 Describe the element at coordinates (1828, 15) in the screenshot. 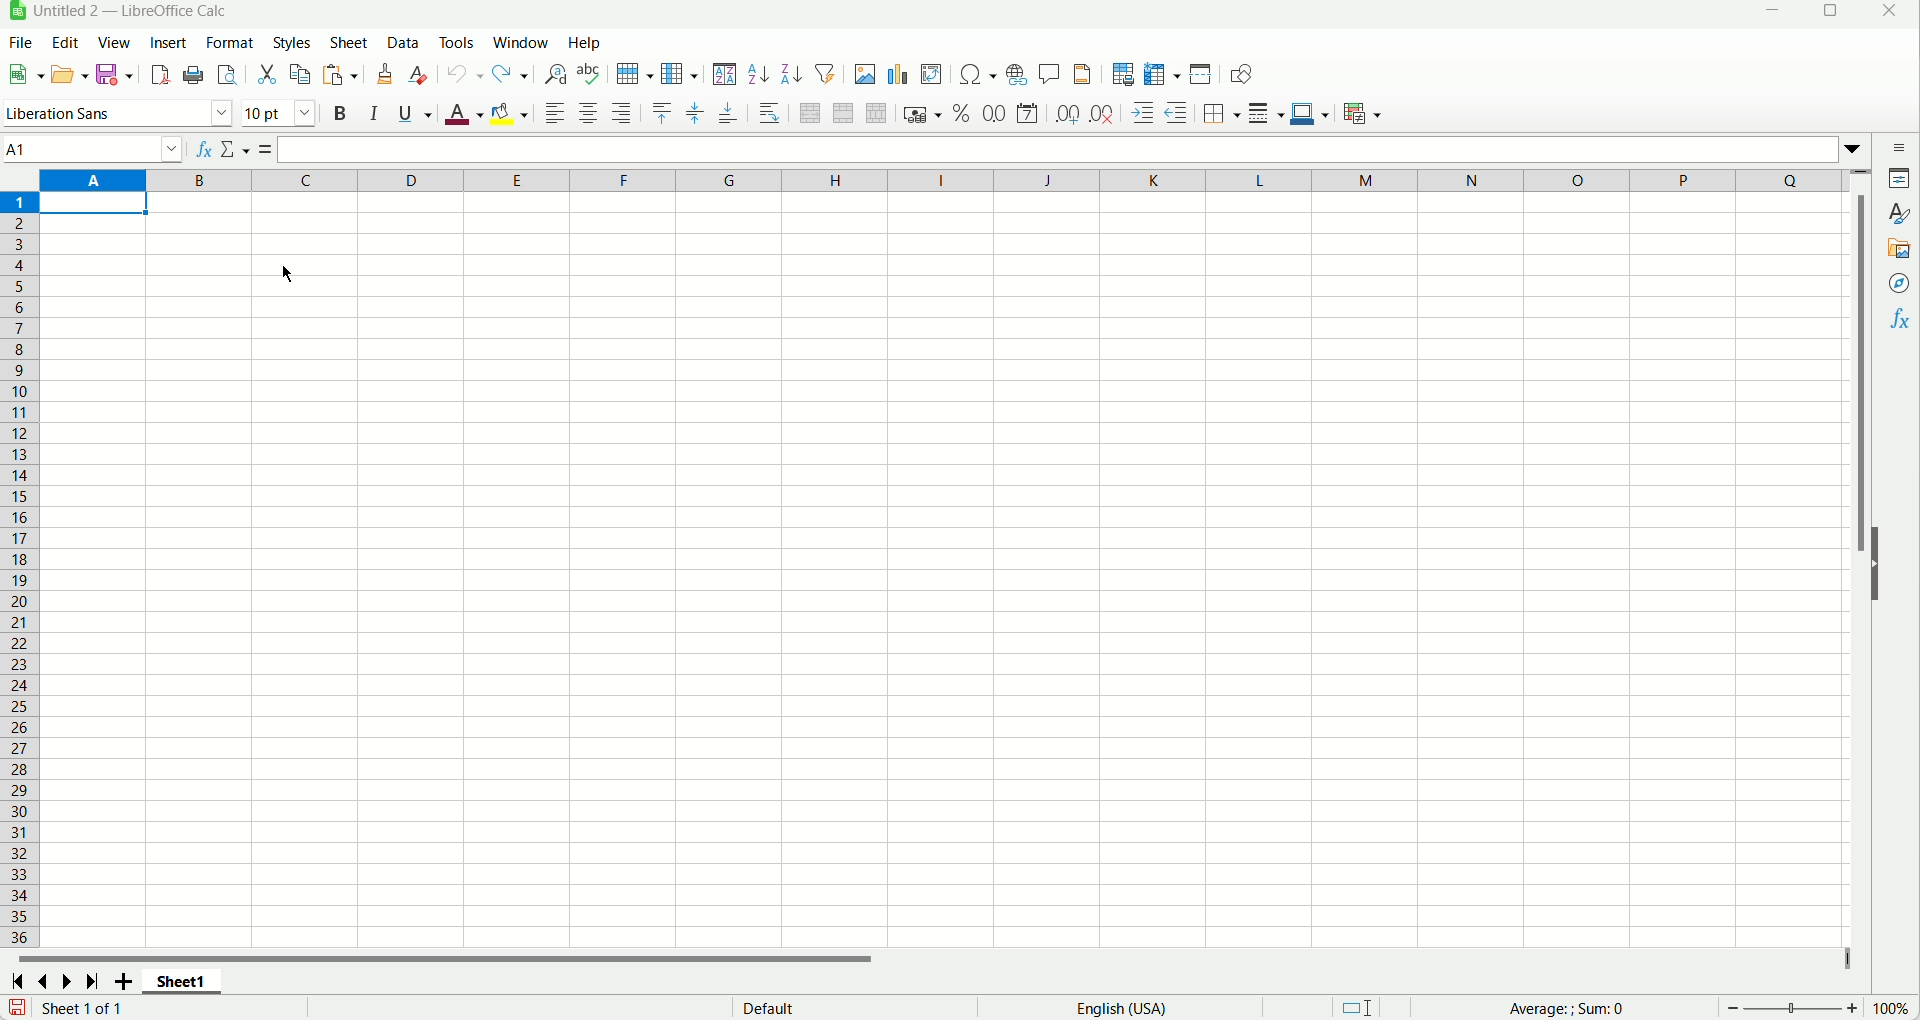

I see `Maximize` at that location.